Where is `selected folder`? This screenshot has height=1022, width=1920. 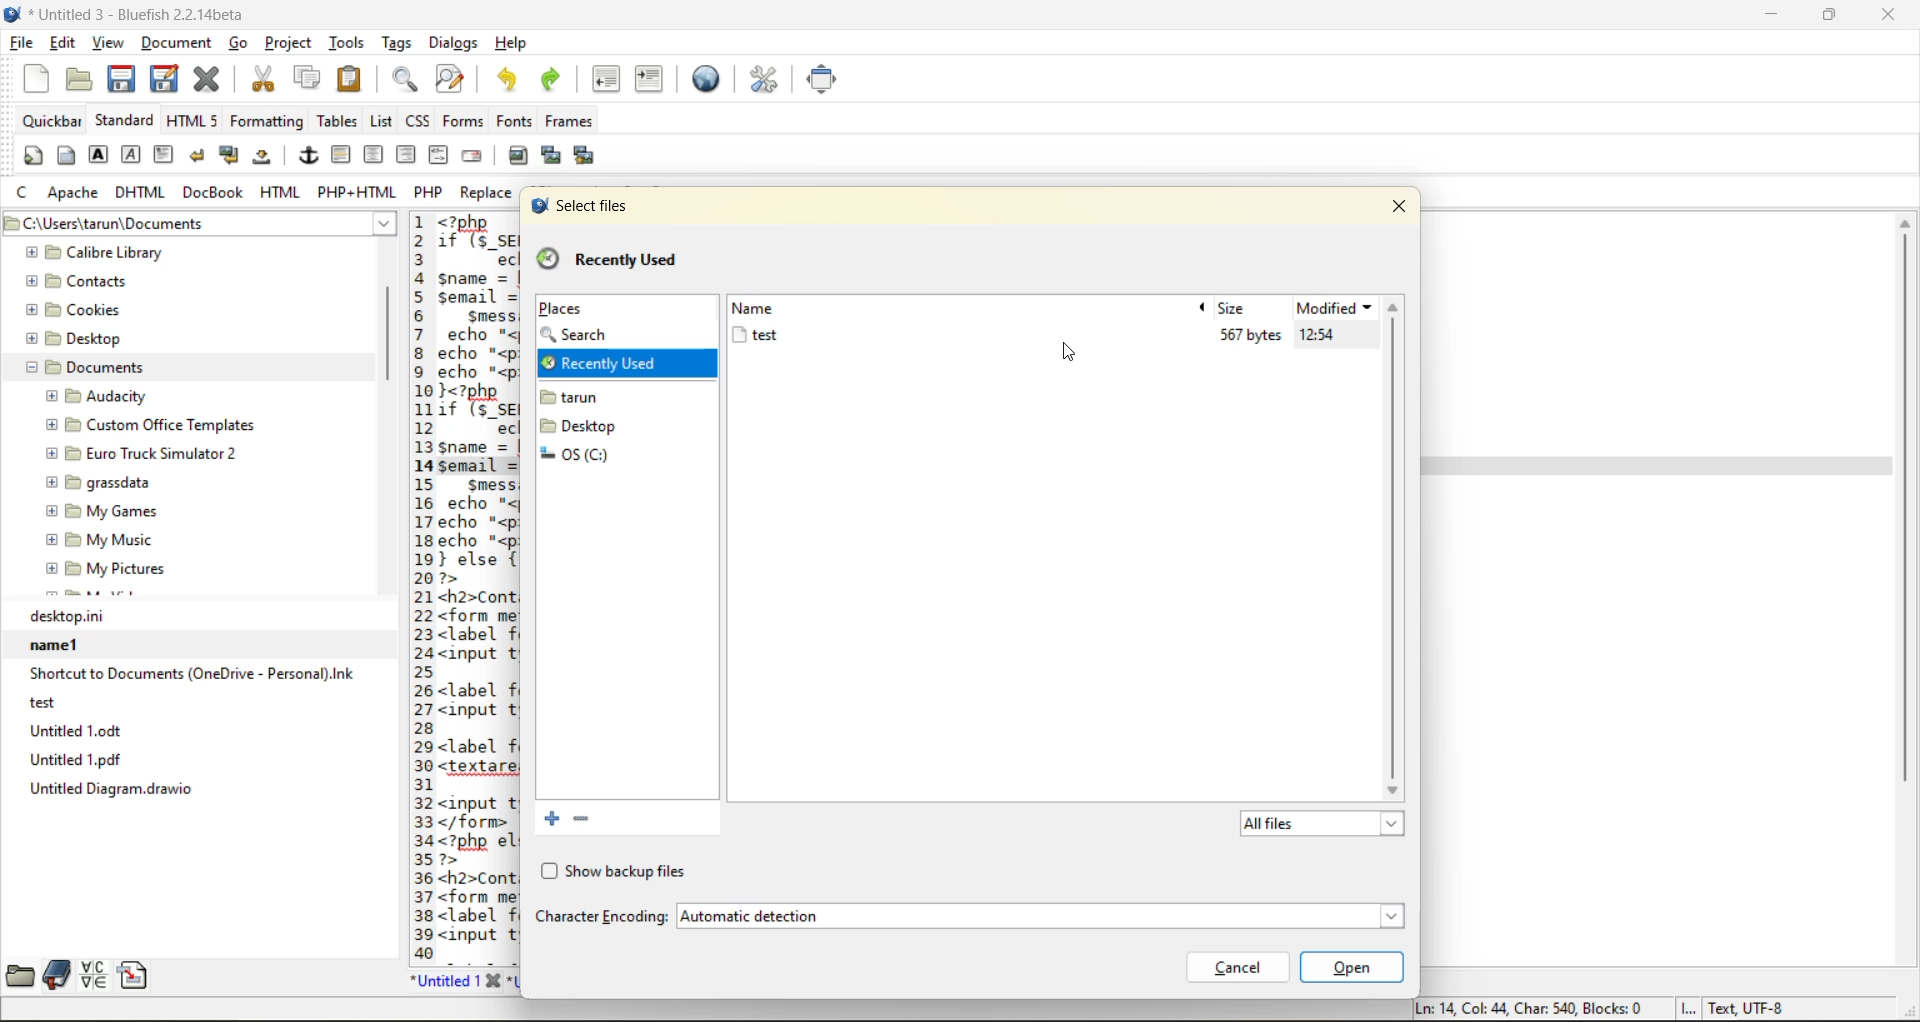
selected folder is located at coordinates (625, 366).